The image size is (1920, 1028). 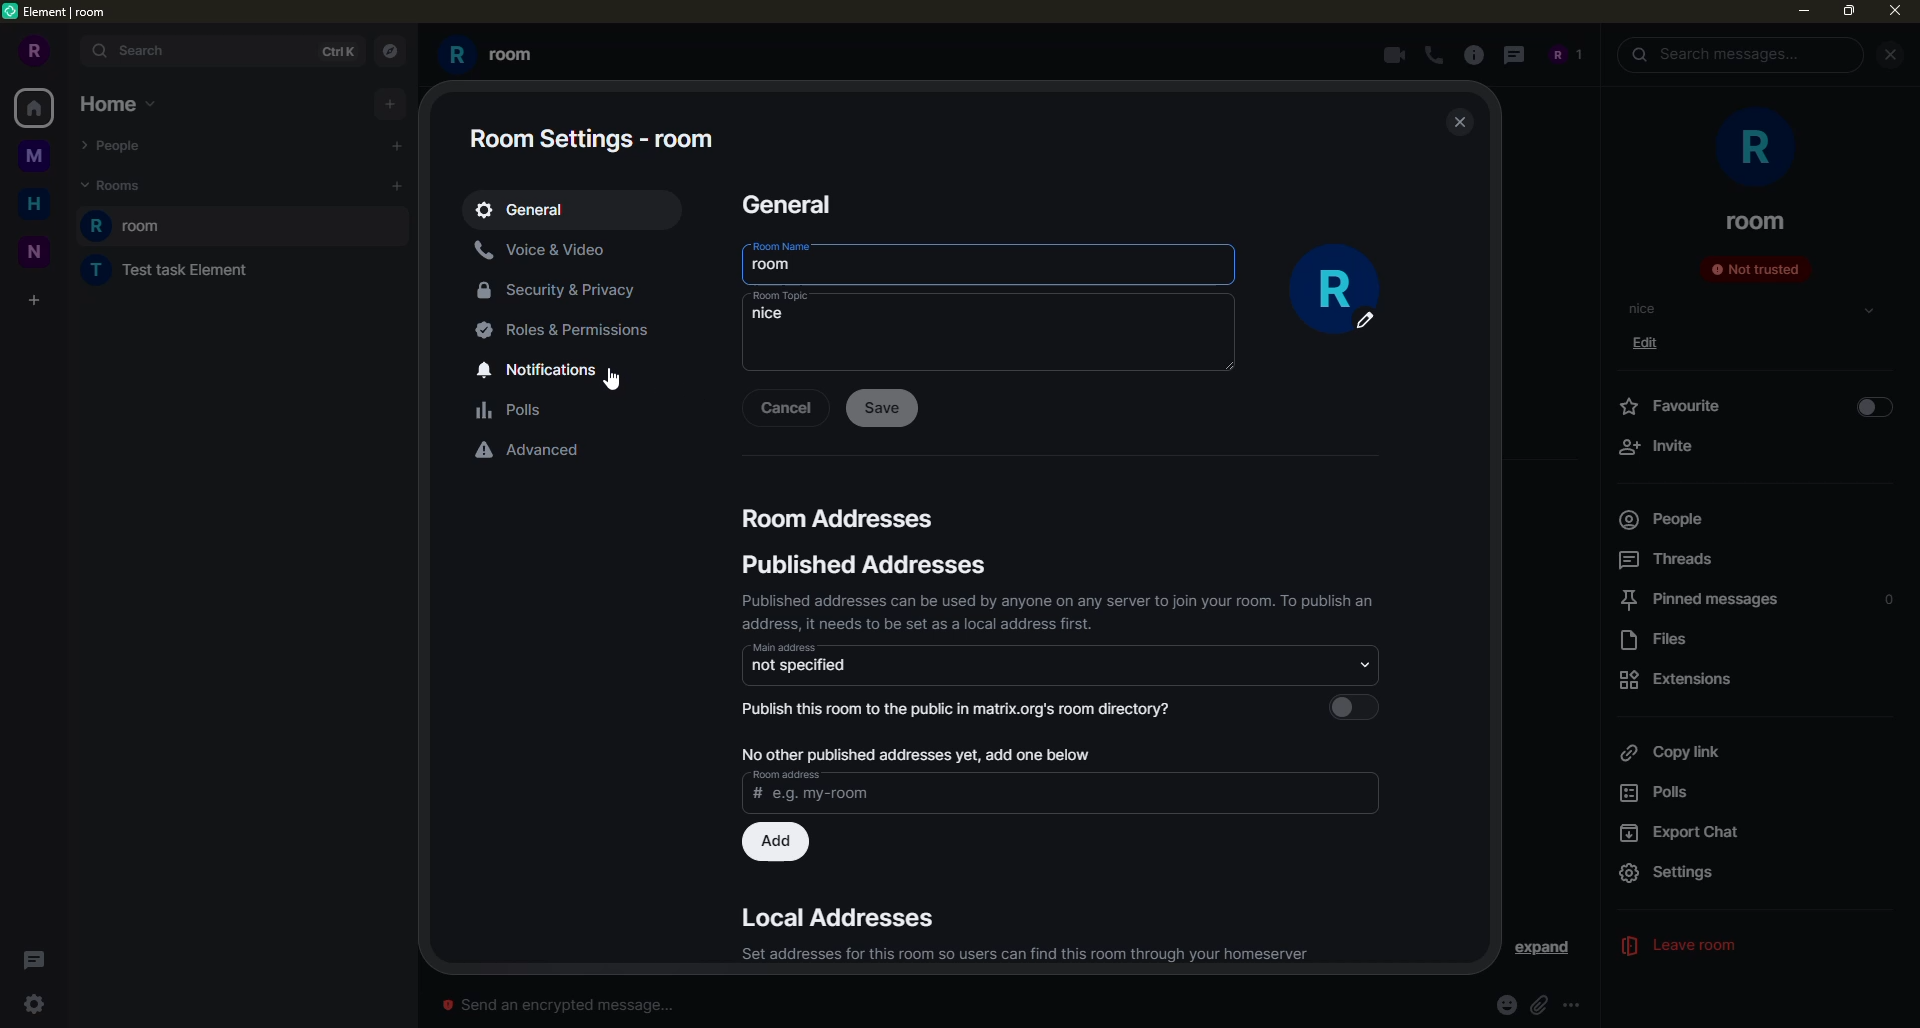 I want to click on cancel, so click(x=785, y=406).